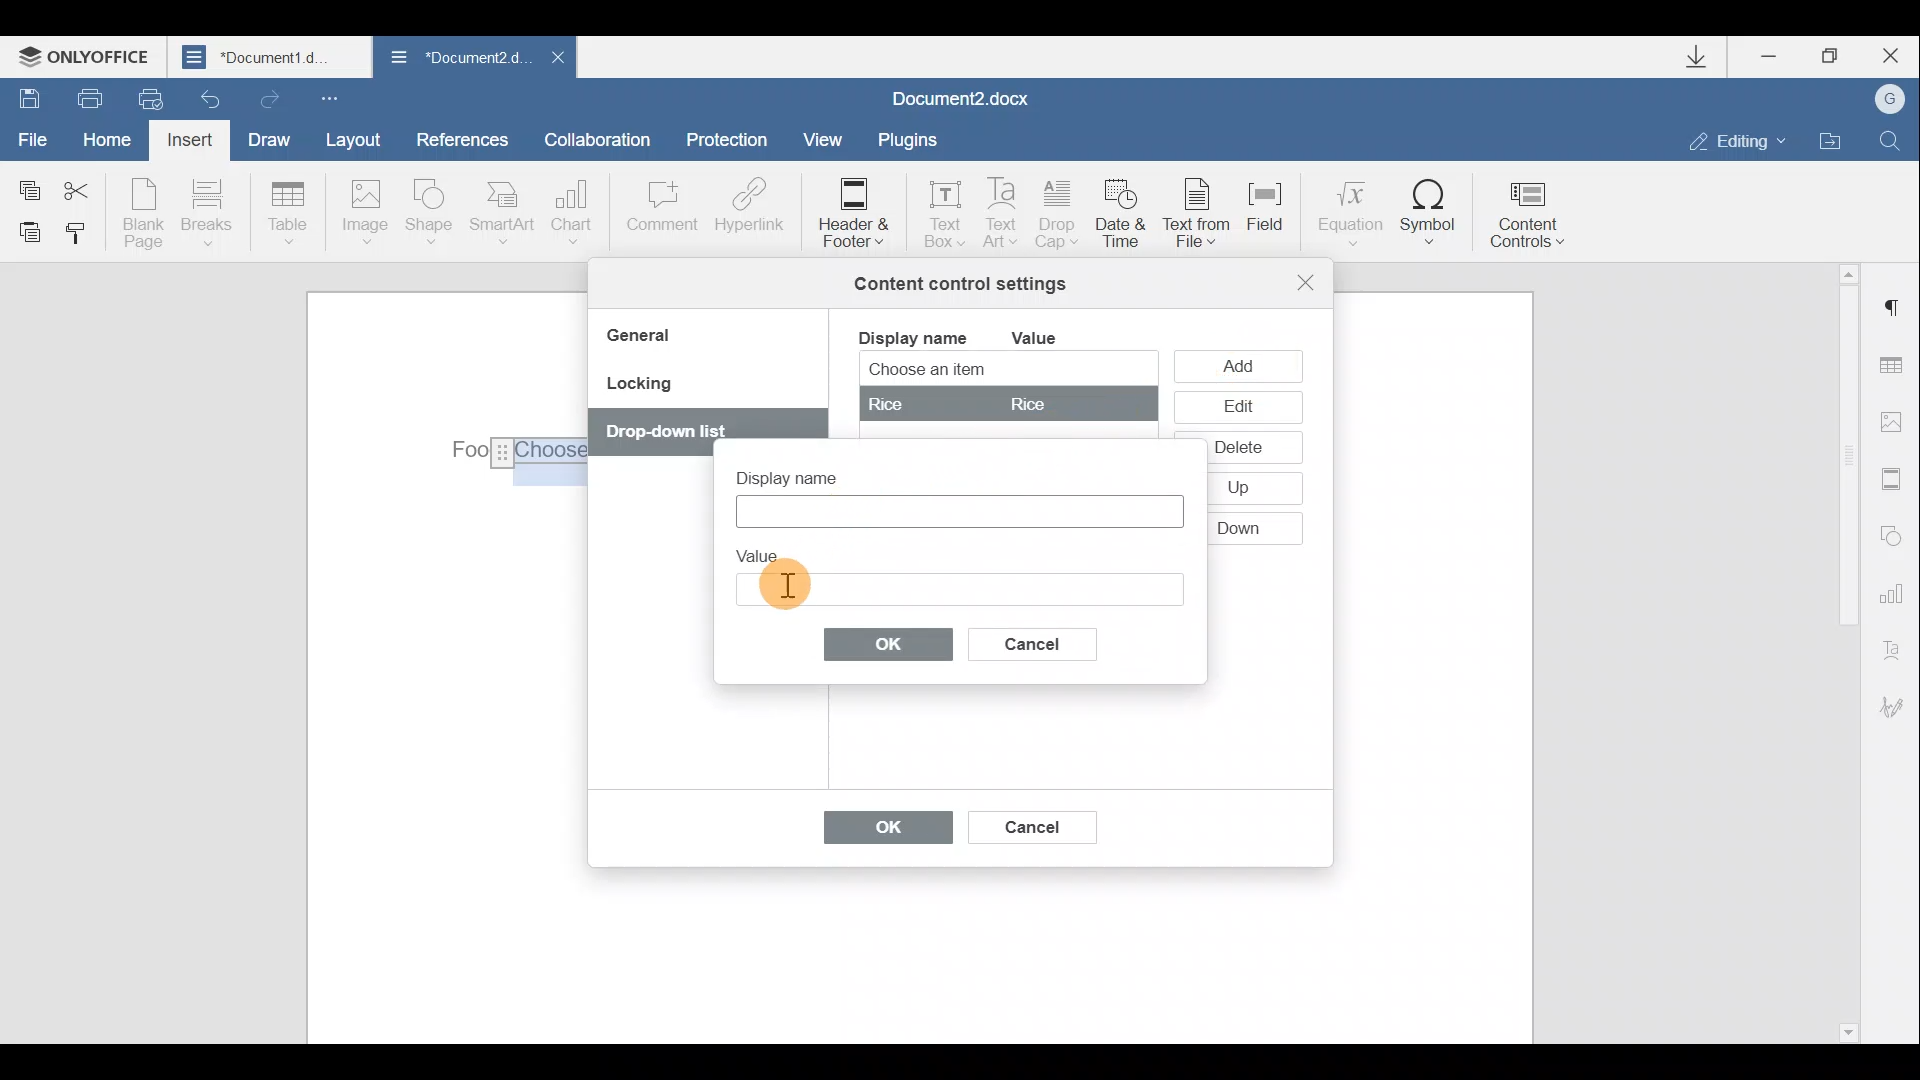 The height and width of the screenshot is (1080, 1920). Describe the element at coordinates (1058, 216) in the screenshot. I see `Drop cap` at that location.